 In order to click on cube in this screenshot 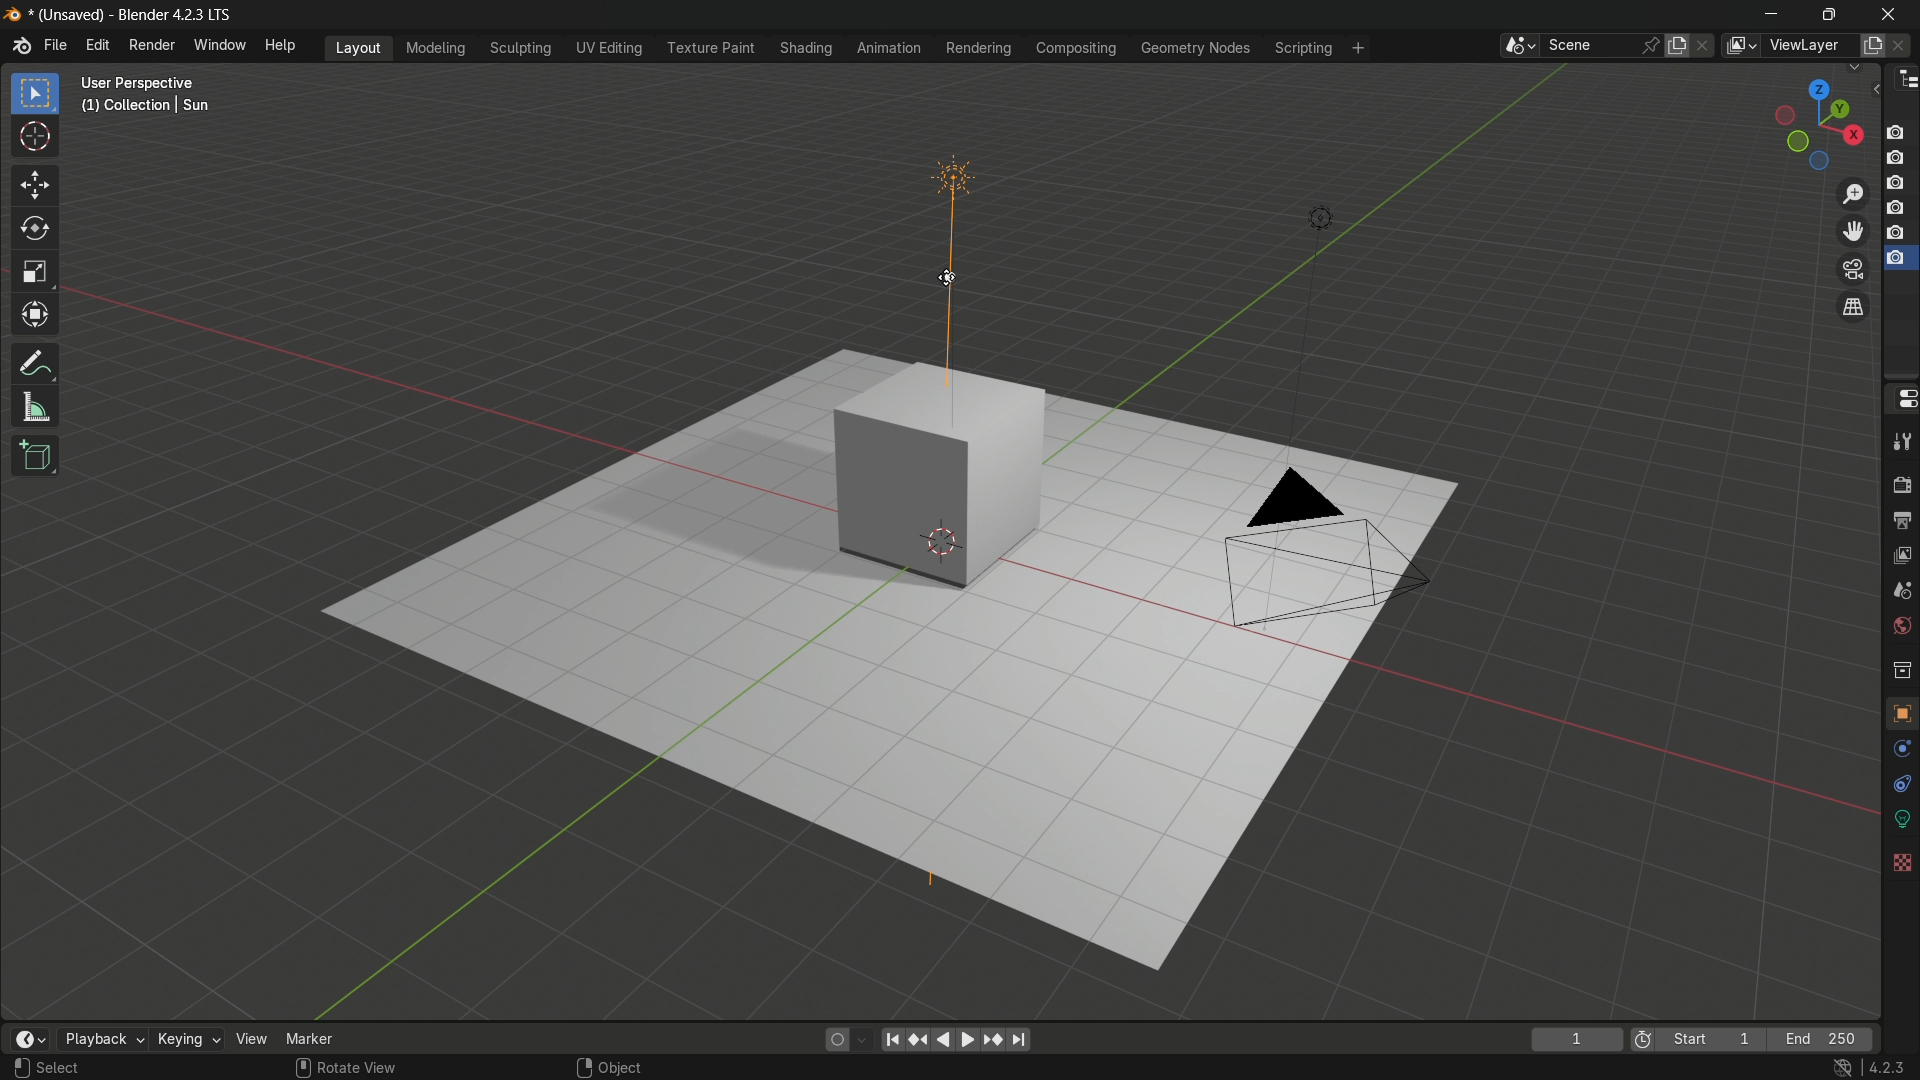, I will do `click(944, 474)`.